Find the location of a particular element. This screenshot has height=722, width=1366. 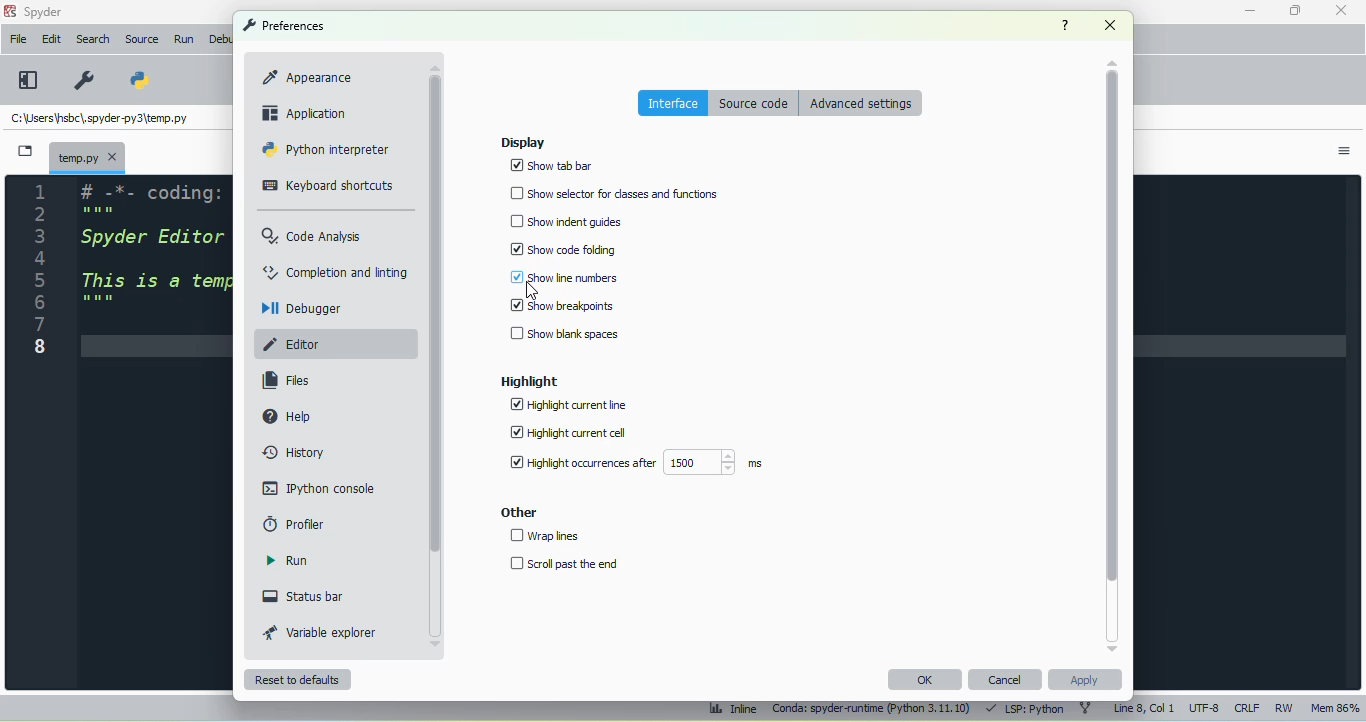

code analysis is located at coordinates (313, 236).